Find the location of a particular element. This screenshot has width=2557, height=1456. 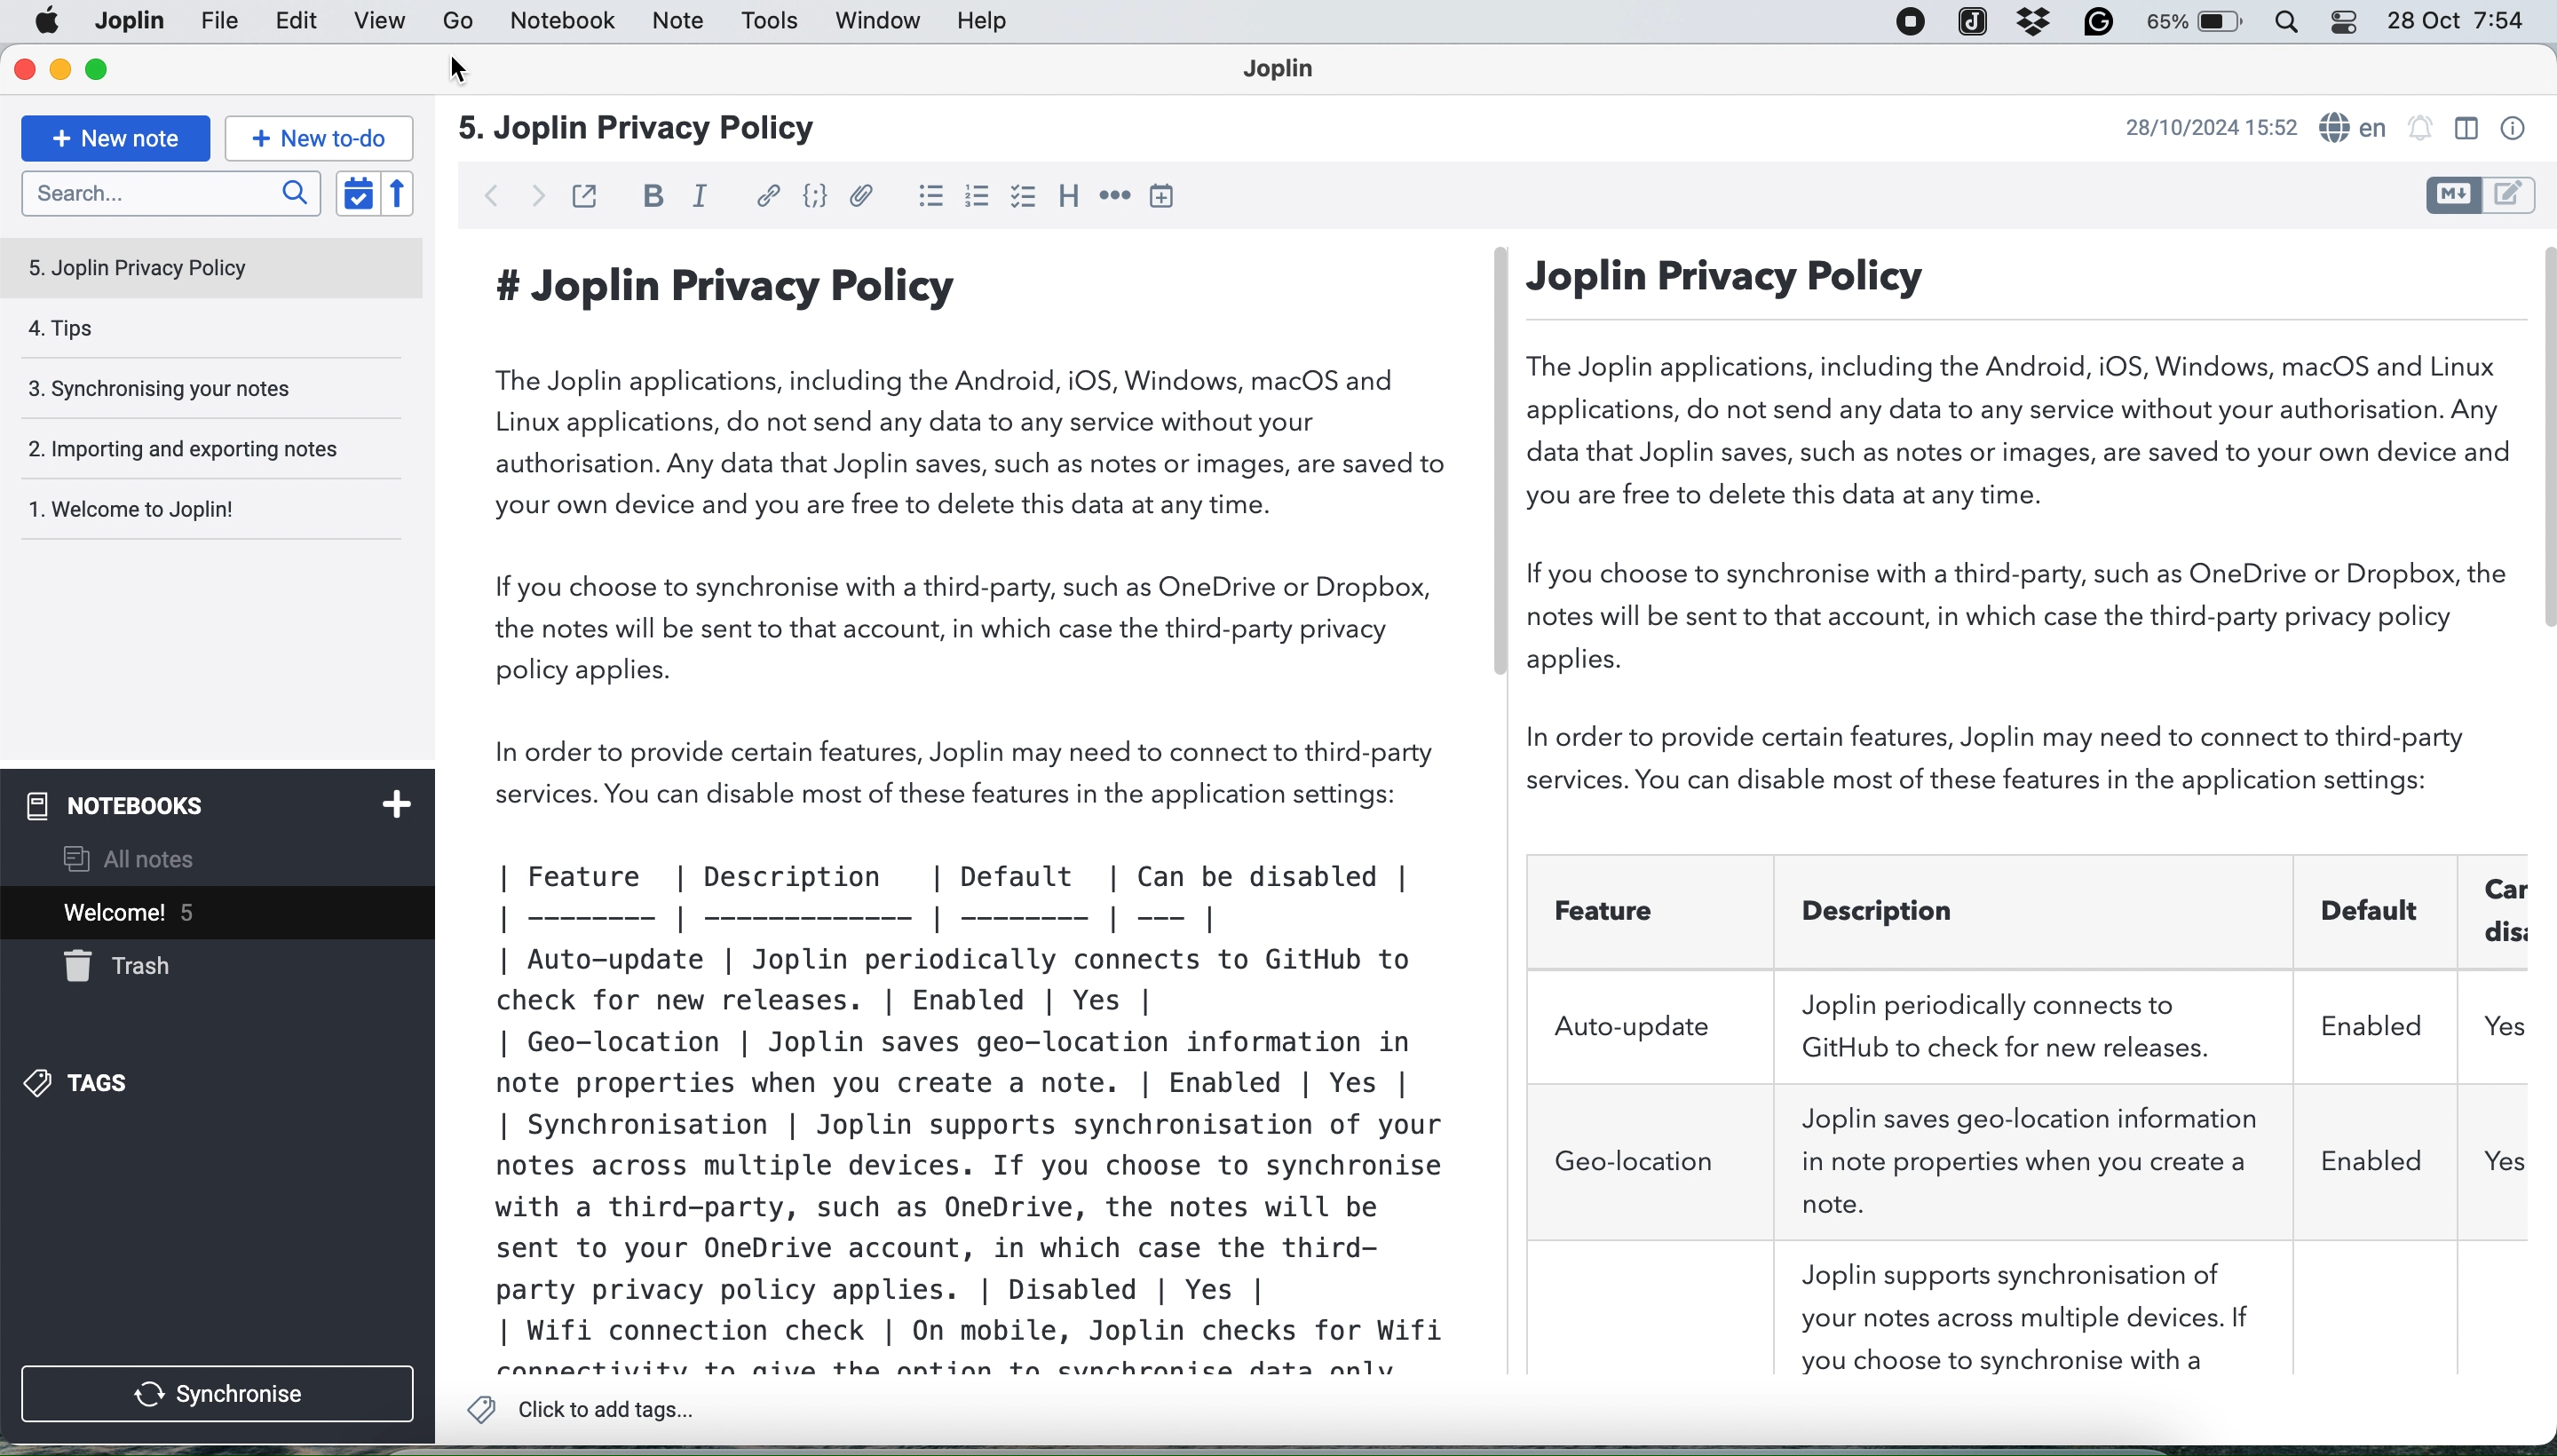

search is located at coordinates (170, 198).